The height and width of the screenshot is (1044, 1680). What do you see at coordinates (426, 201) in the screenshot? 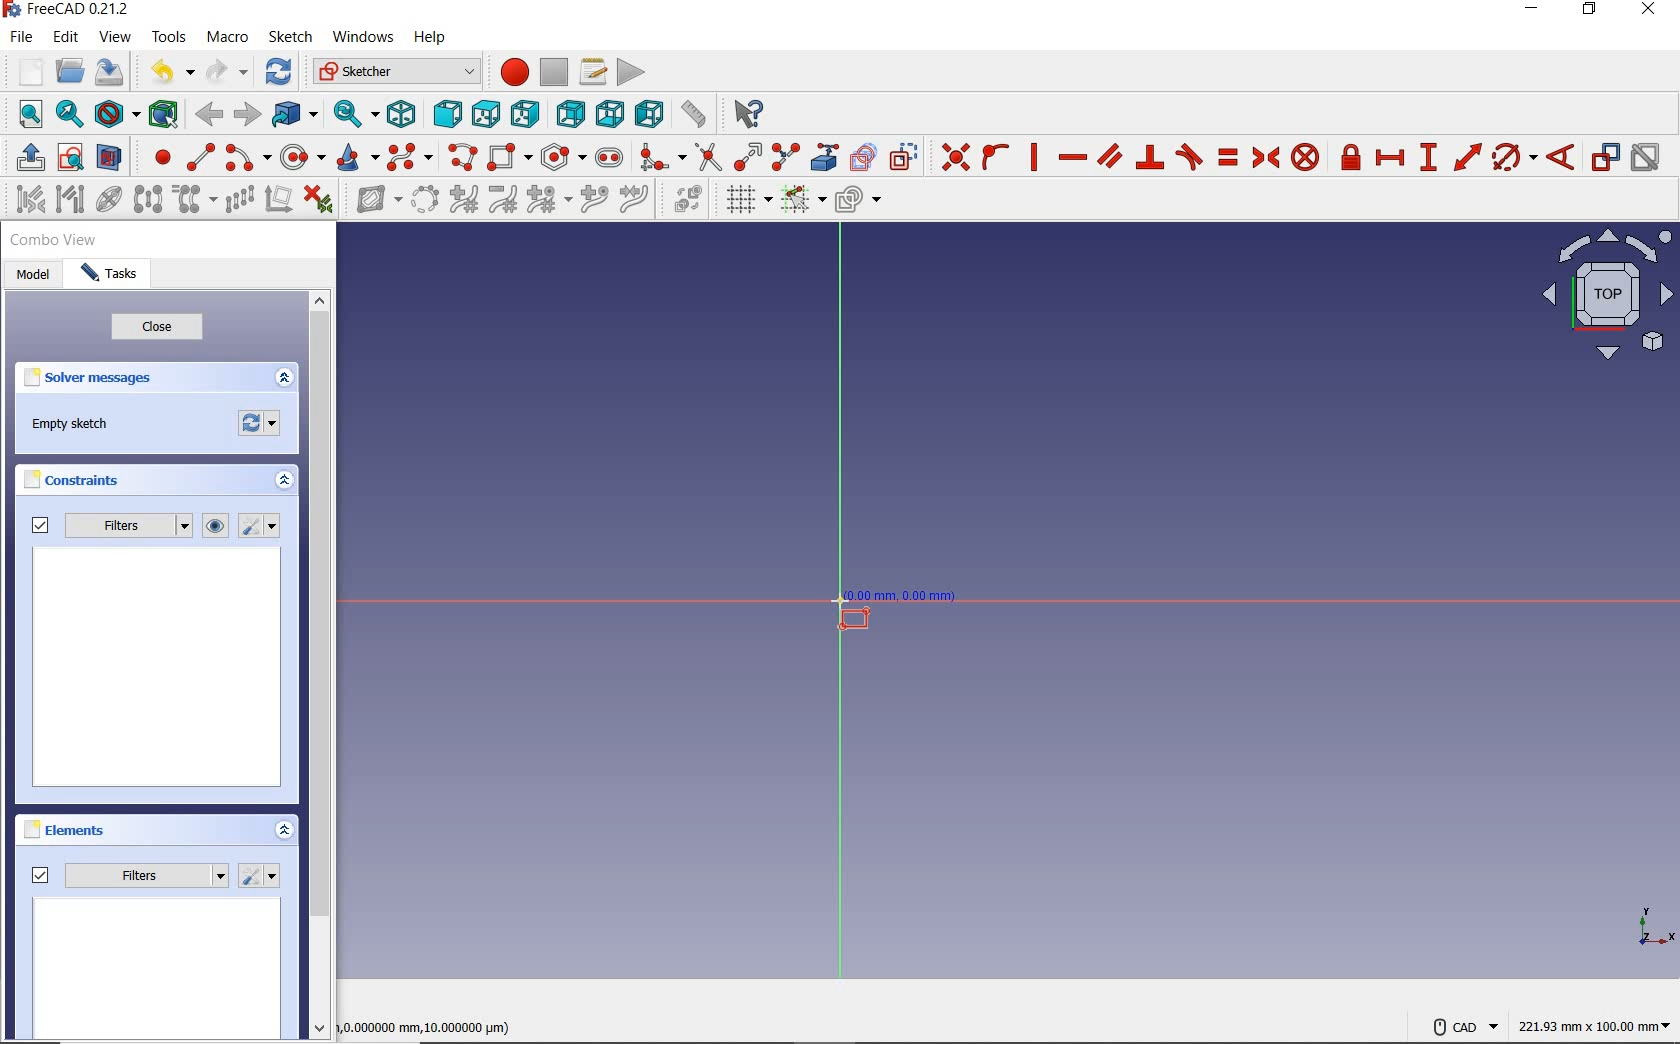
I see `convert geometry to B-Spline` at bounding box center [426, 201].